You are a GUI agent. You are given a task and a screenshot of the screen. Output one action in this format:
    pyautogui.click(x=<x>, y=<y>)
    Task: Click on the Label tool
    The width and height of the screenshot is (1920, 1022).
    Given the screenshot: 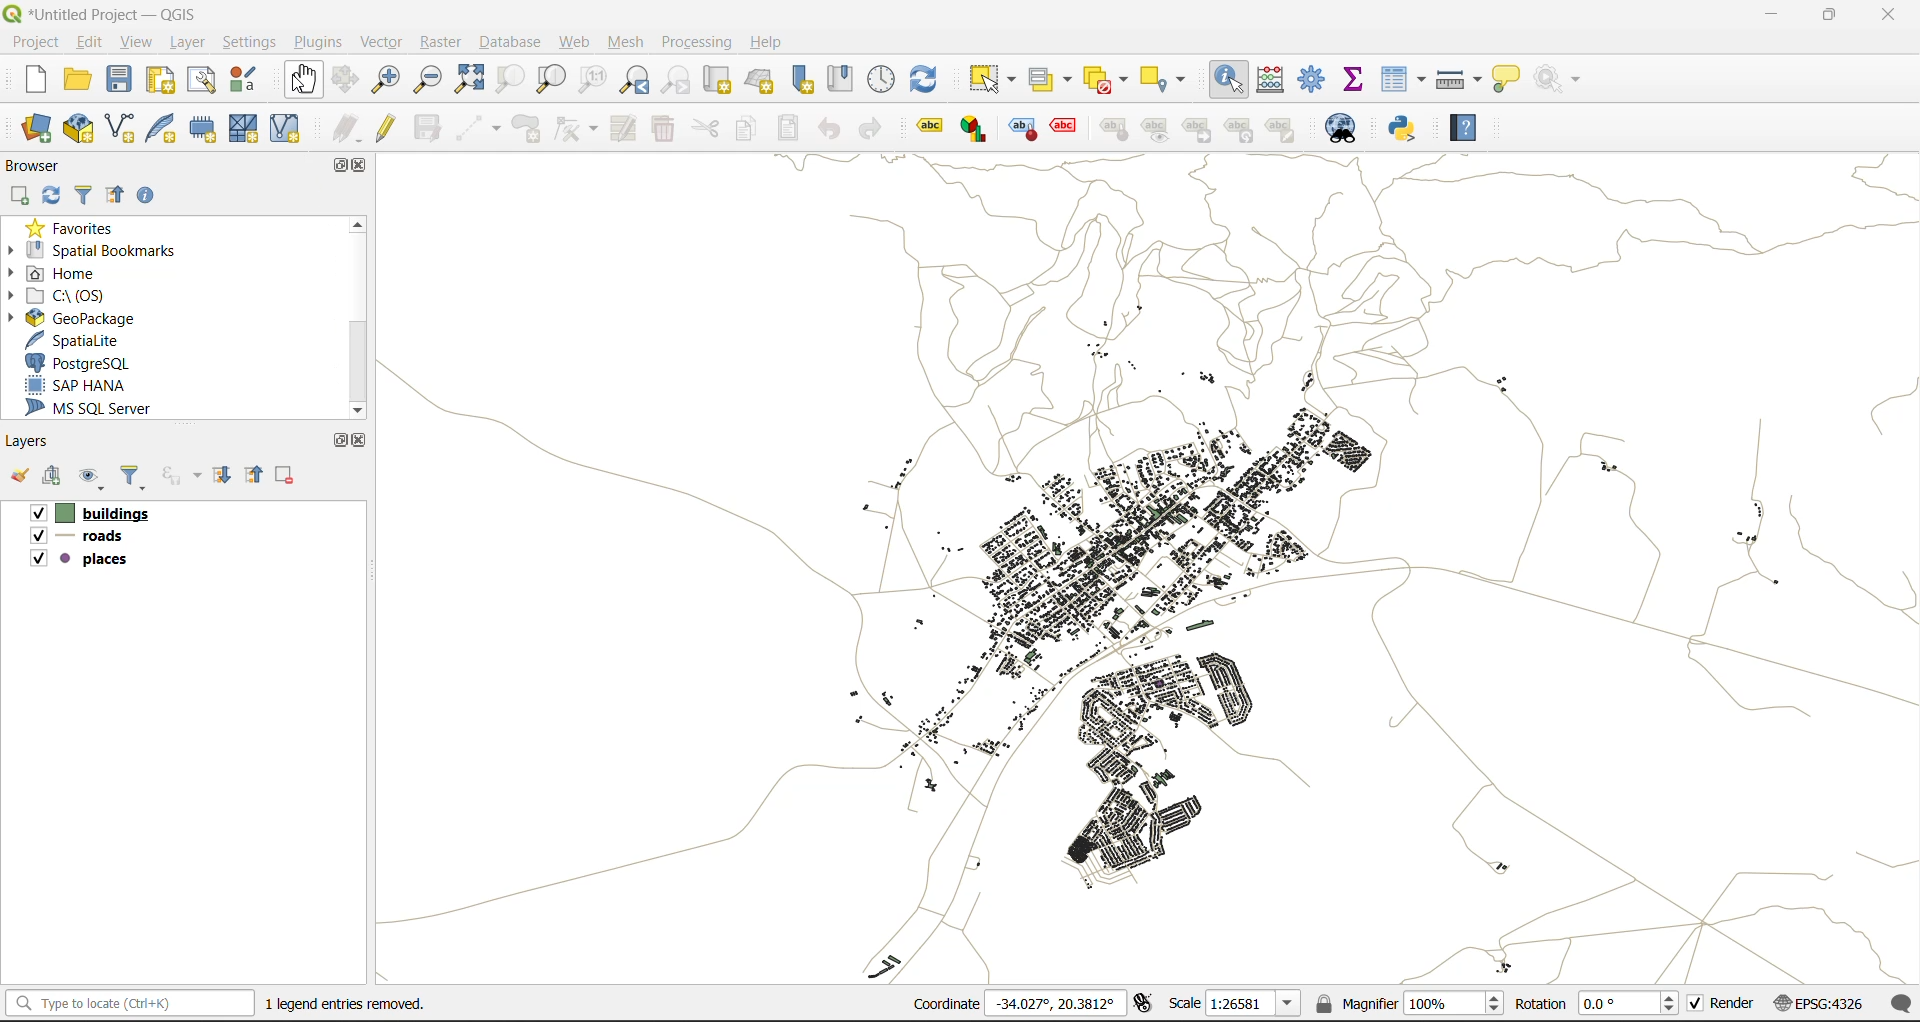 What is the action you would take?
    pyautogui.click(x=929, y=130)
    